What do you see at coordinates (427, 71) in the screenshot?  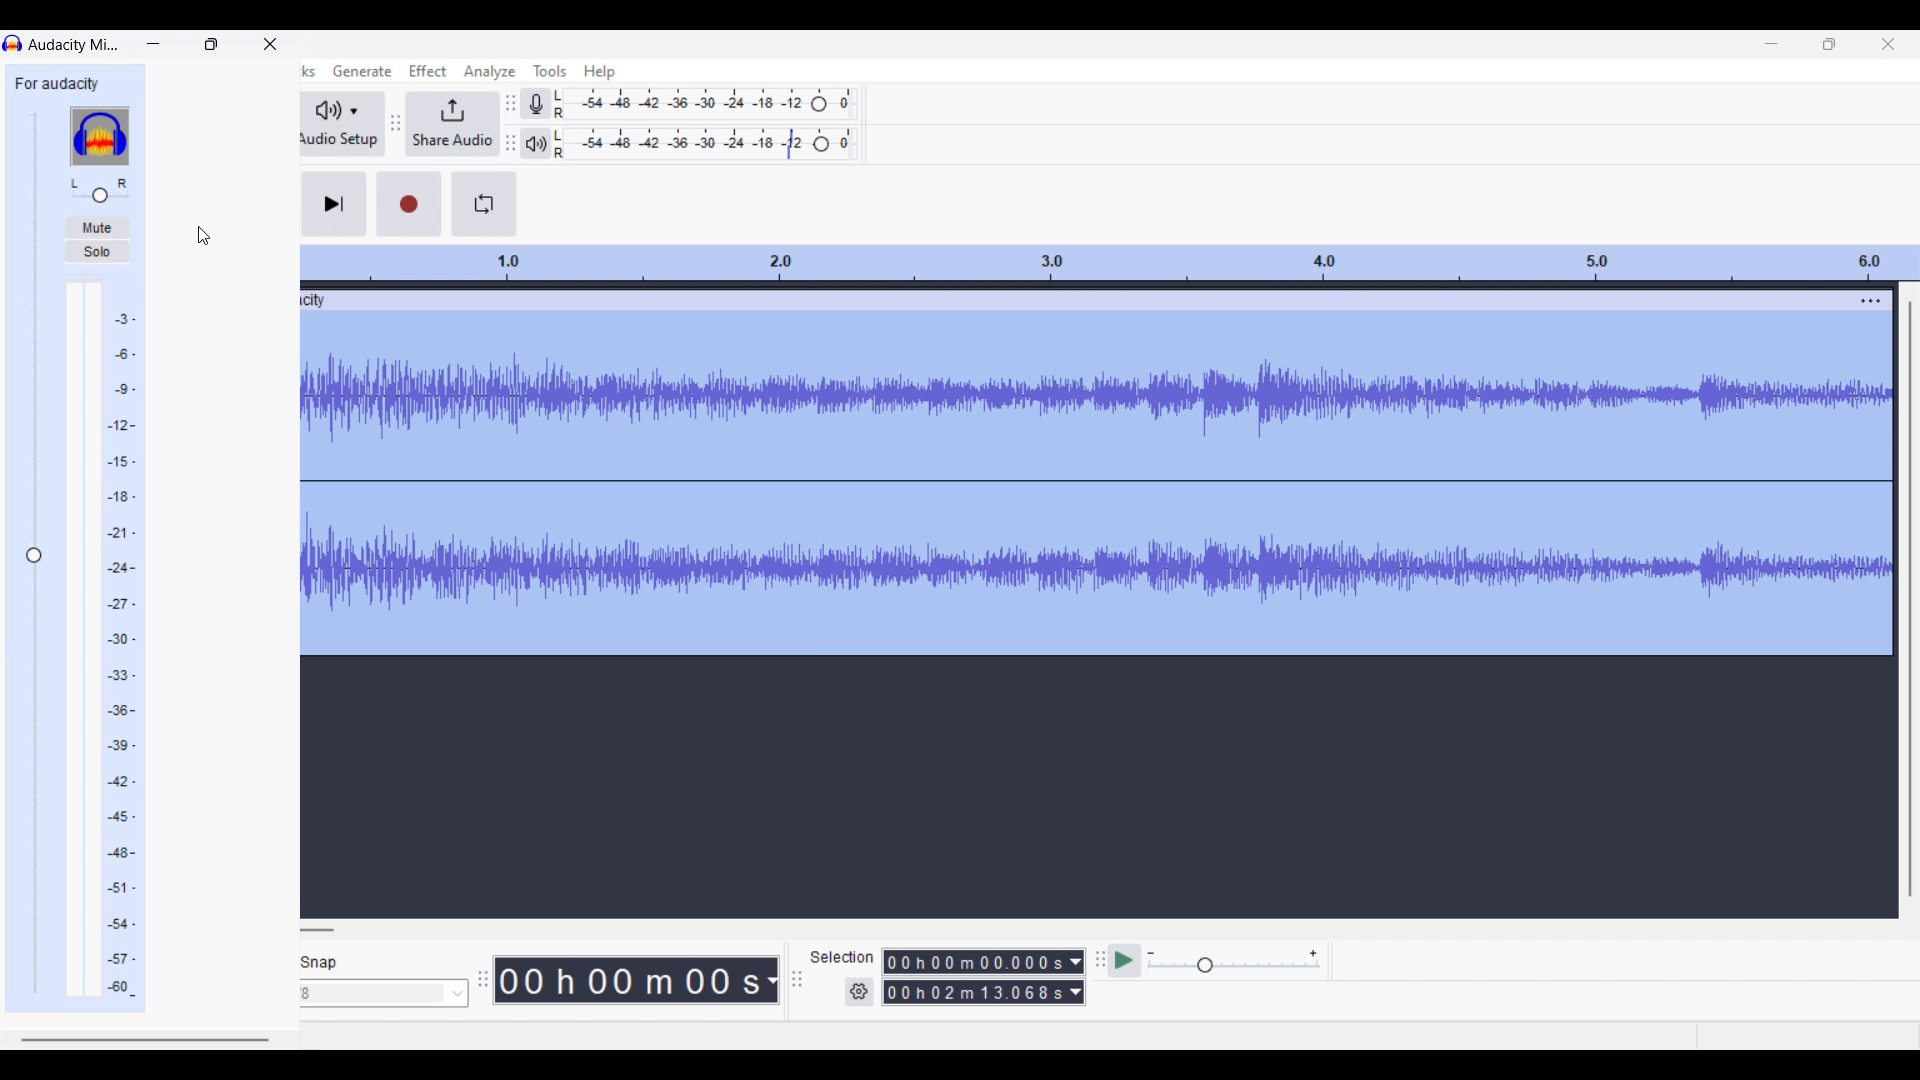 I see `Effect menu` at bounding box center [427, 71].